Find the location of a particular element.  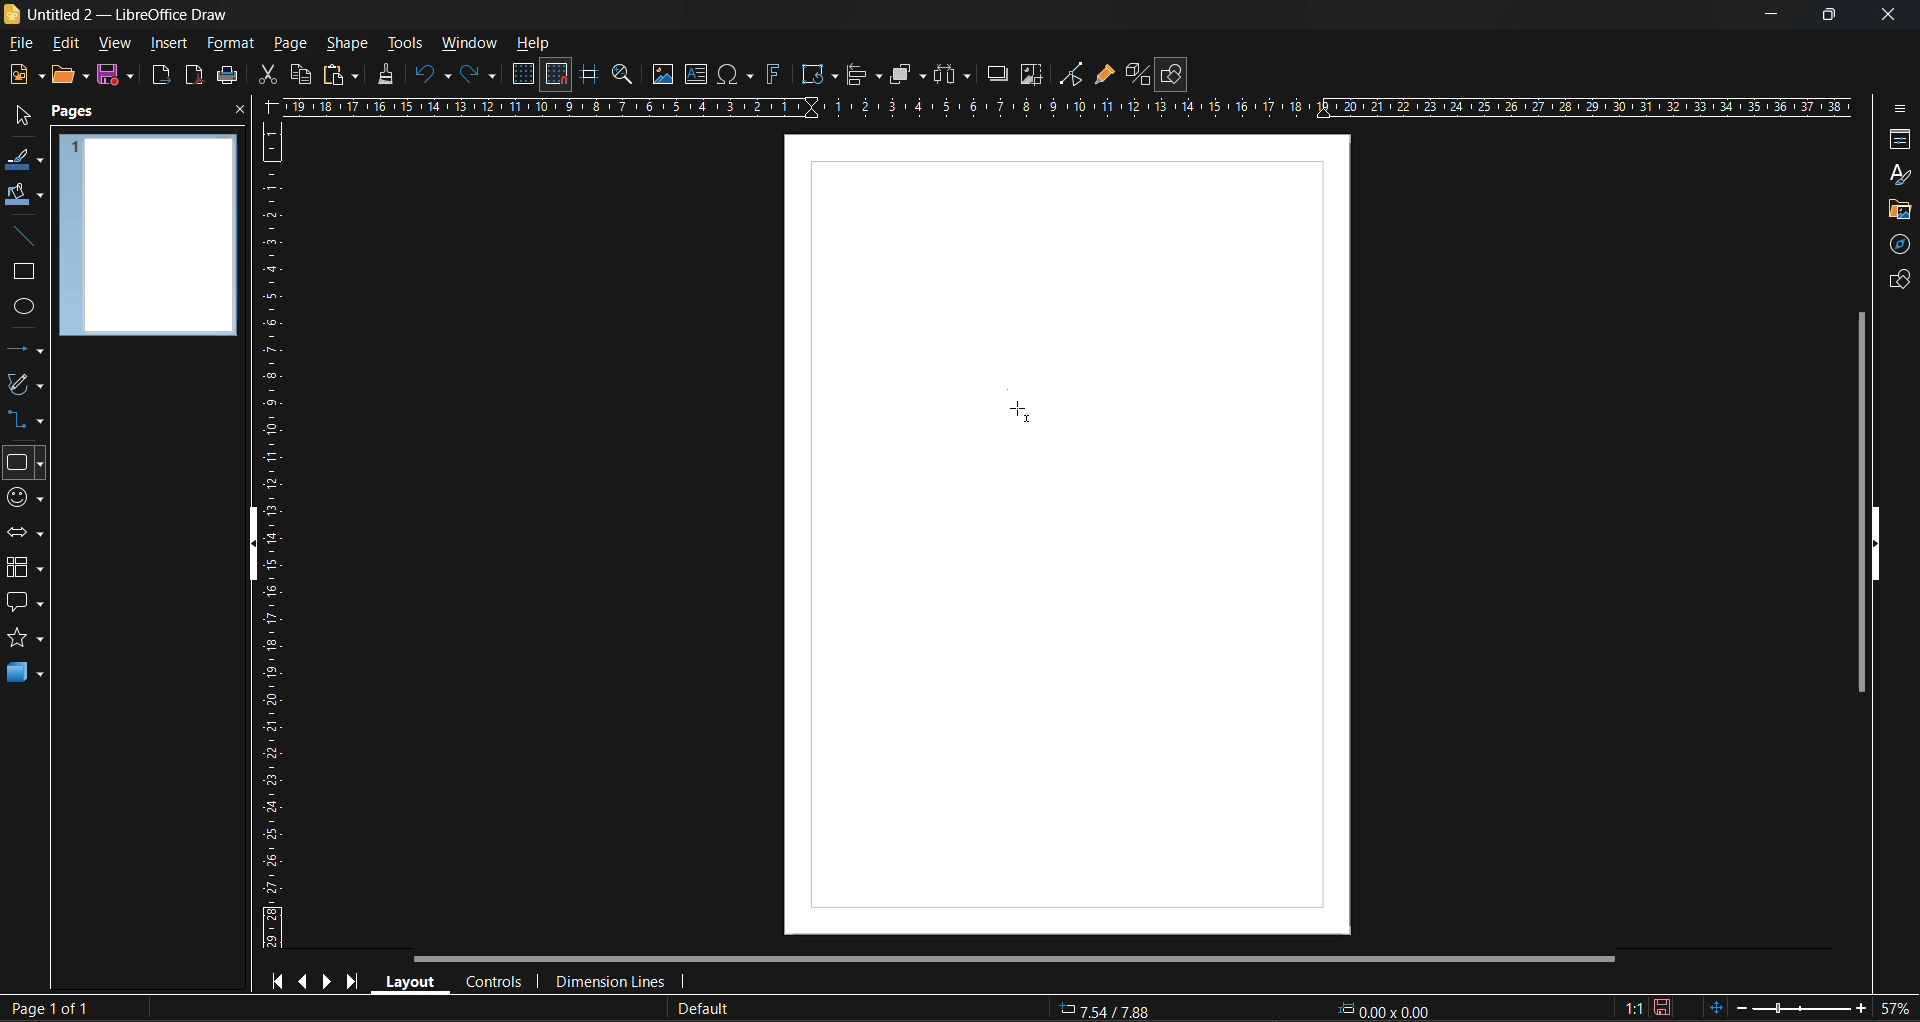

page preview is located at coordinates (149, 235).